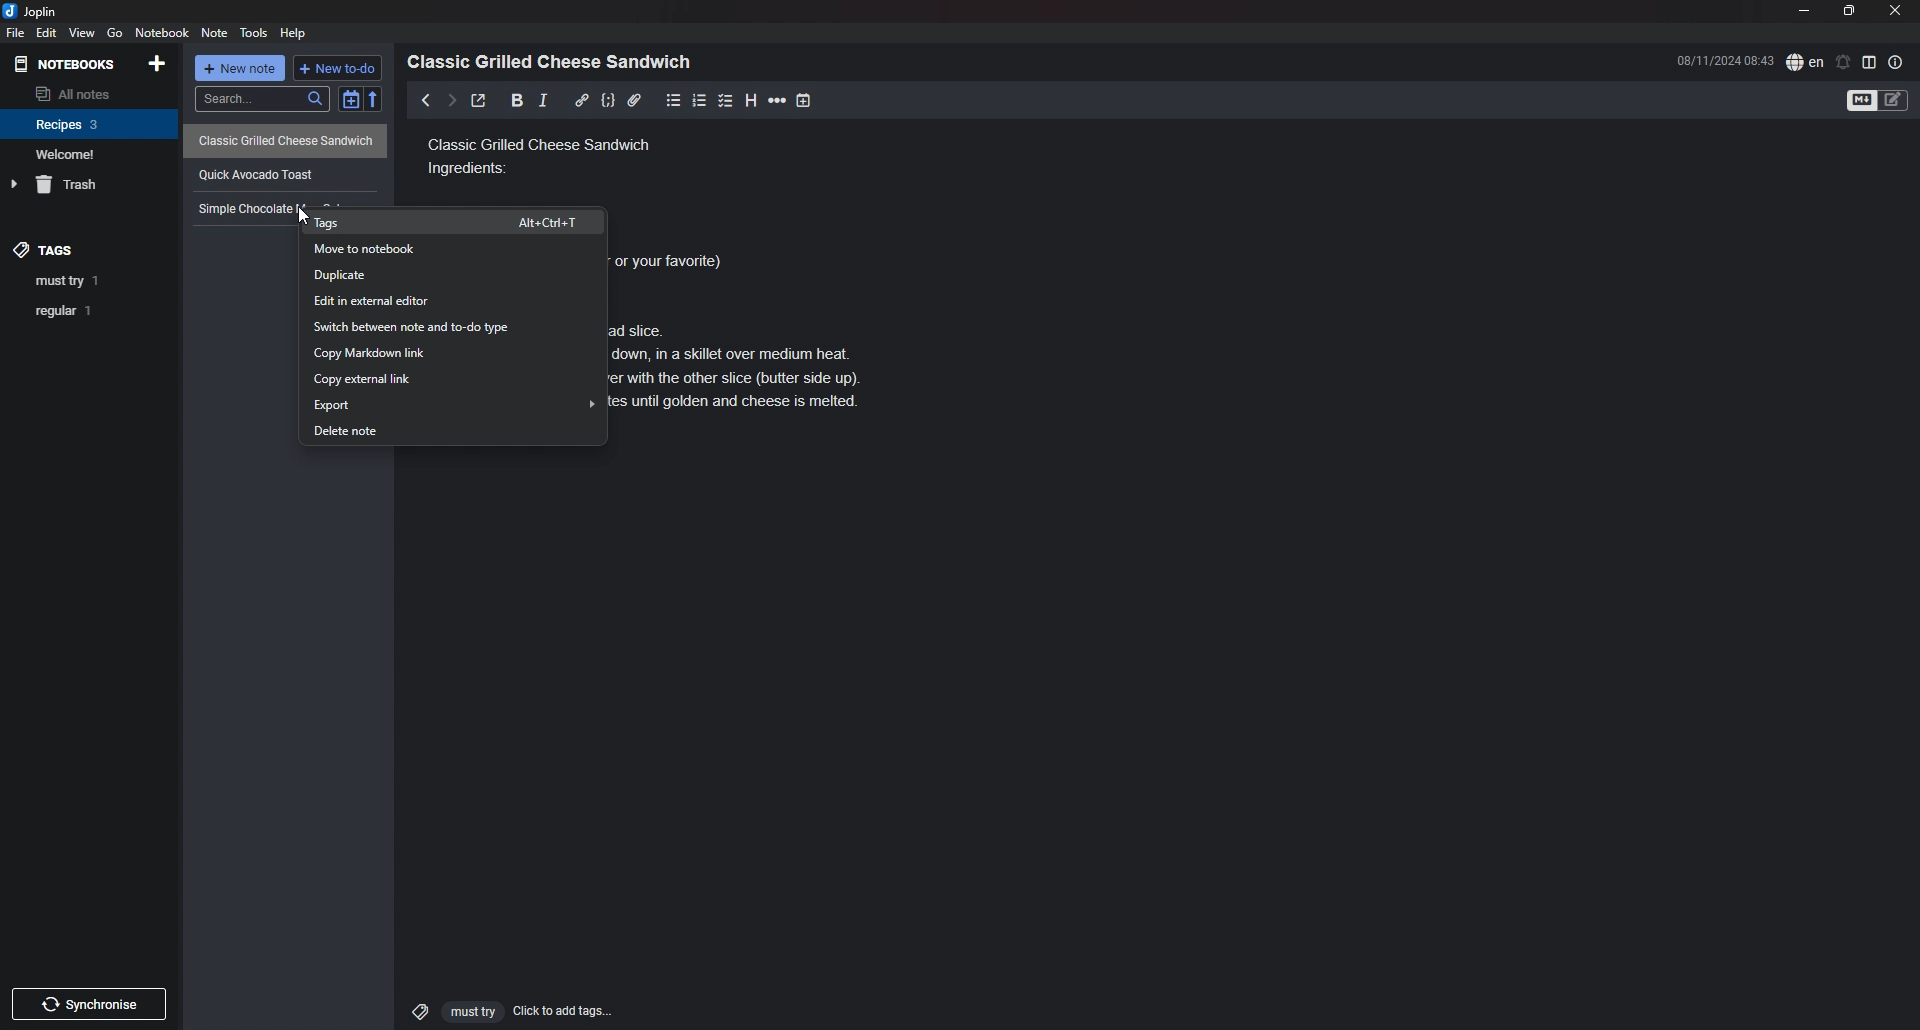 Image resolution: width=1920 pixels, height=1030 pixels. I want to click on copy markdown link, so click(454, 353).